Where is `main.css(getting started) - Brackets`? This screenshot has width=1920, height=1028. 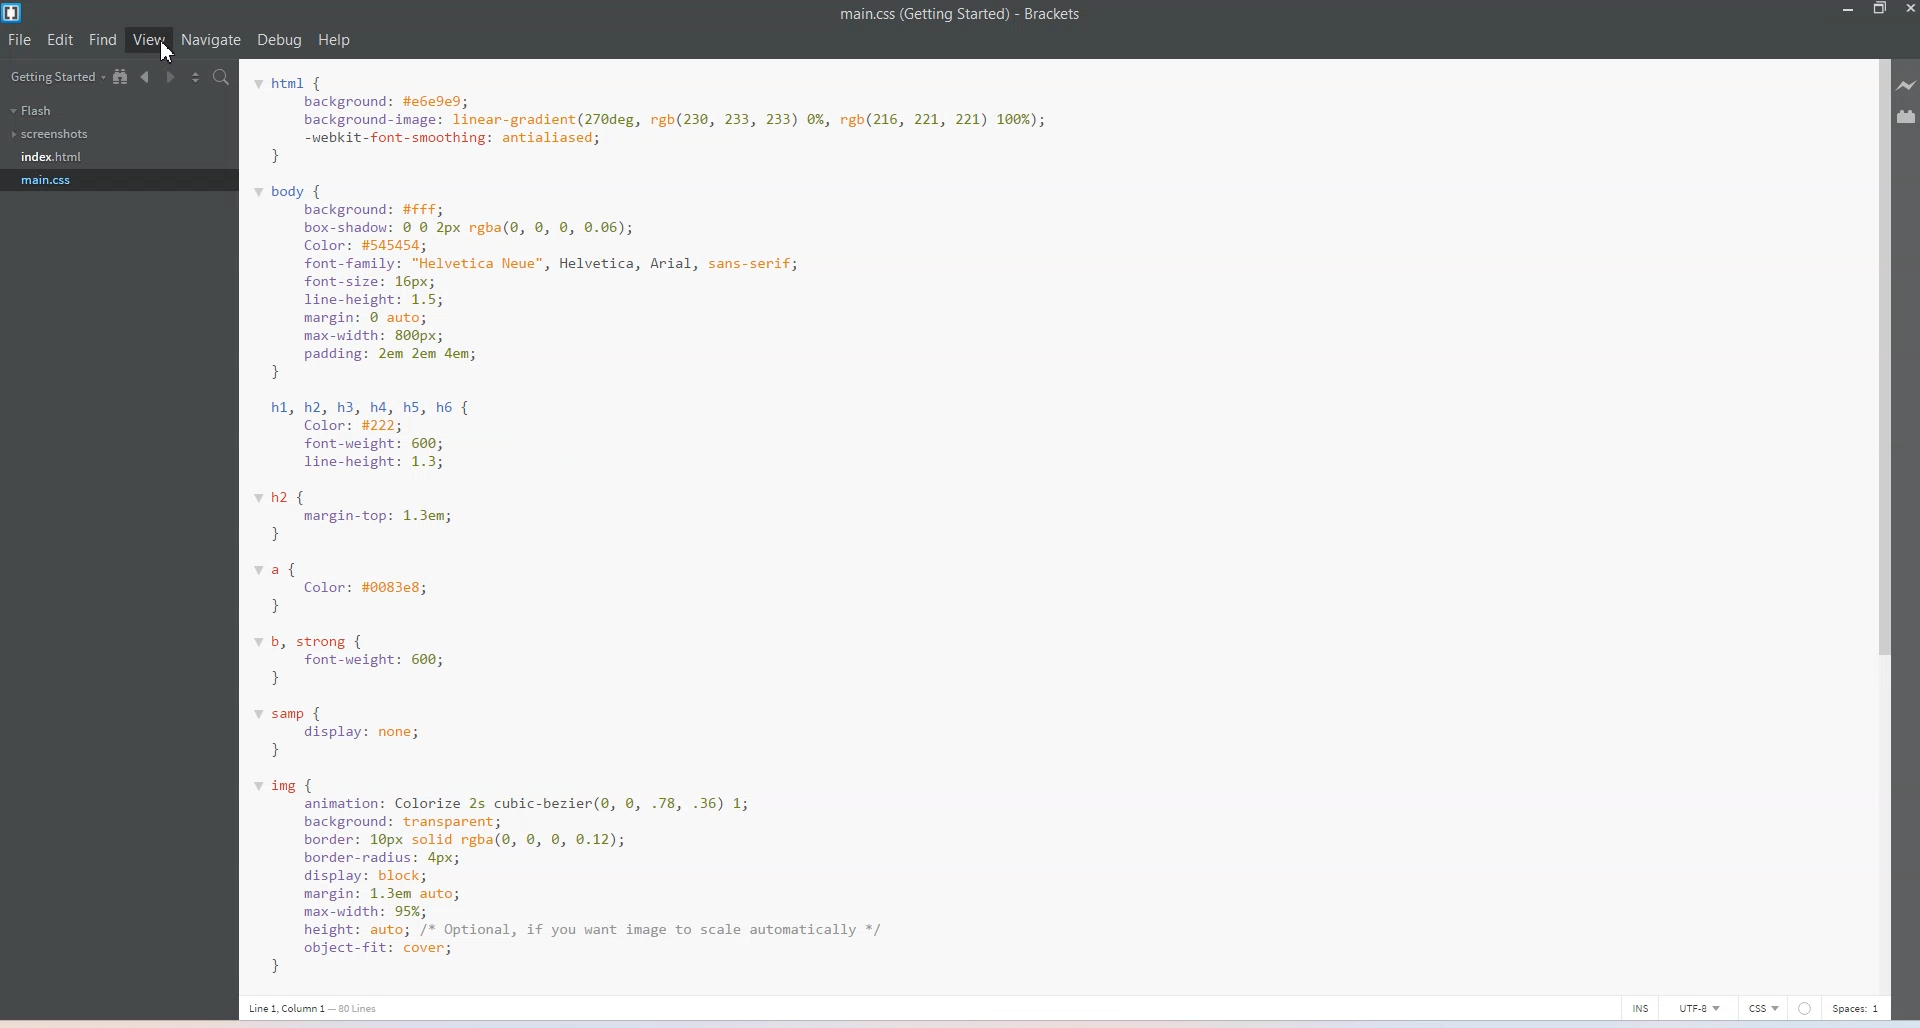
main.css(getting started) - Brackets is located at coordinates (977, 15).